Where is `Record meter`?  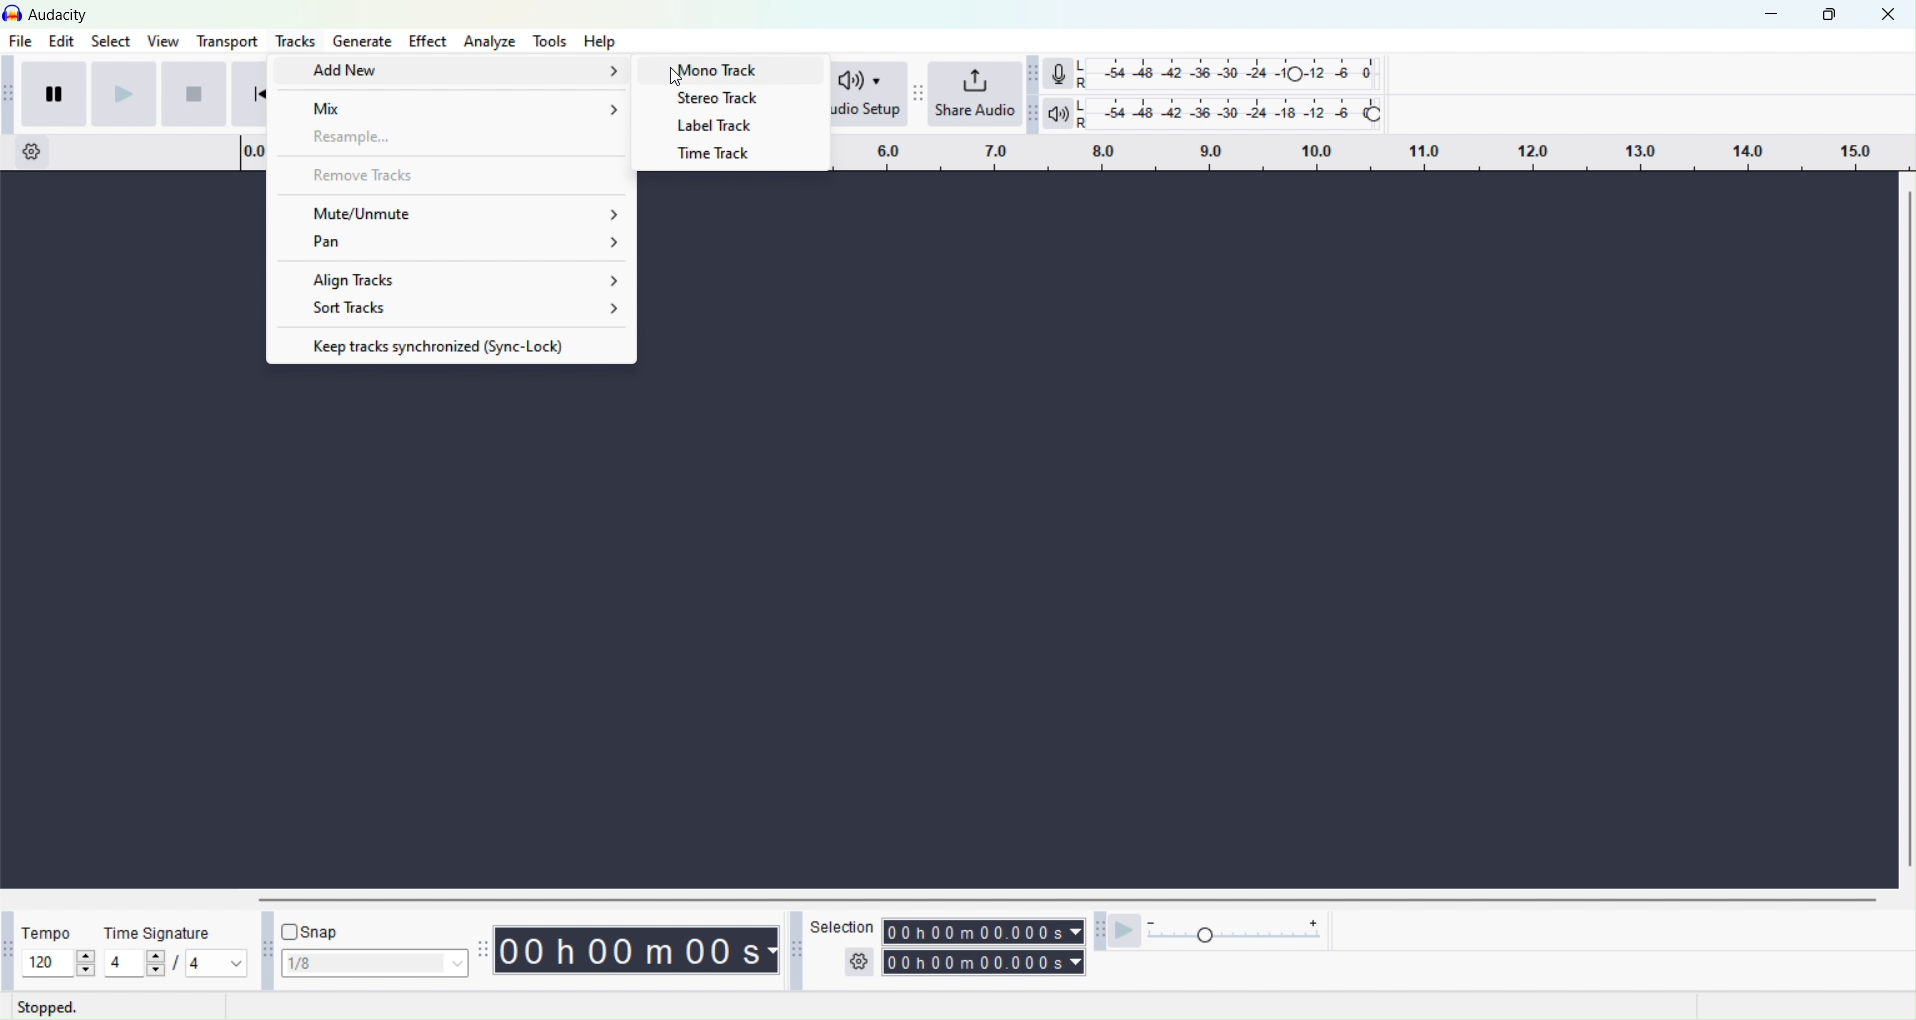
Record meter is located at coordinates (1060, 73).